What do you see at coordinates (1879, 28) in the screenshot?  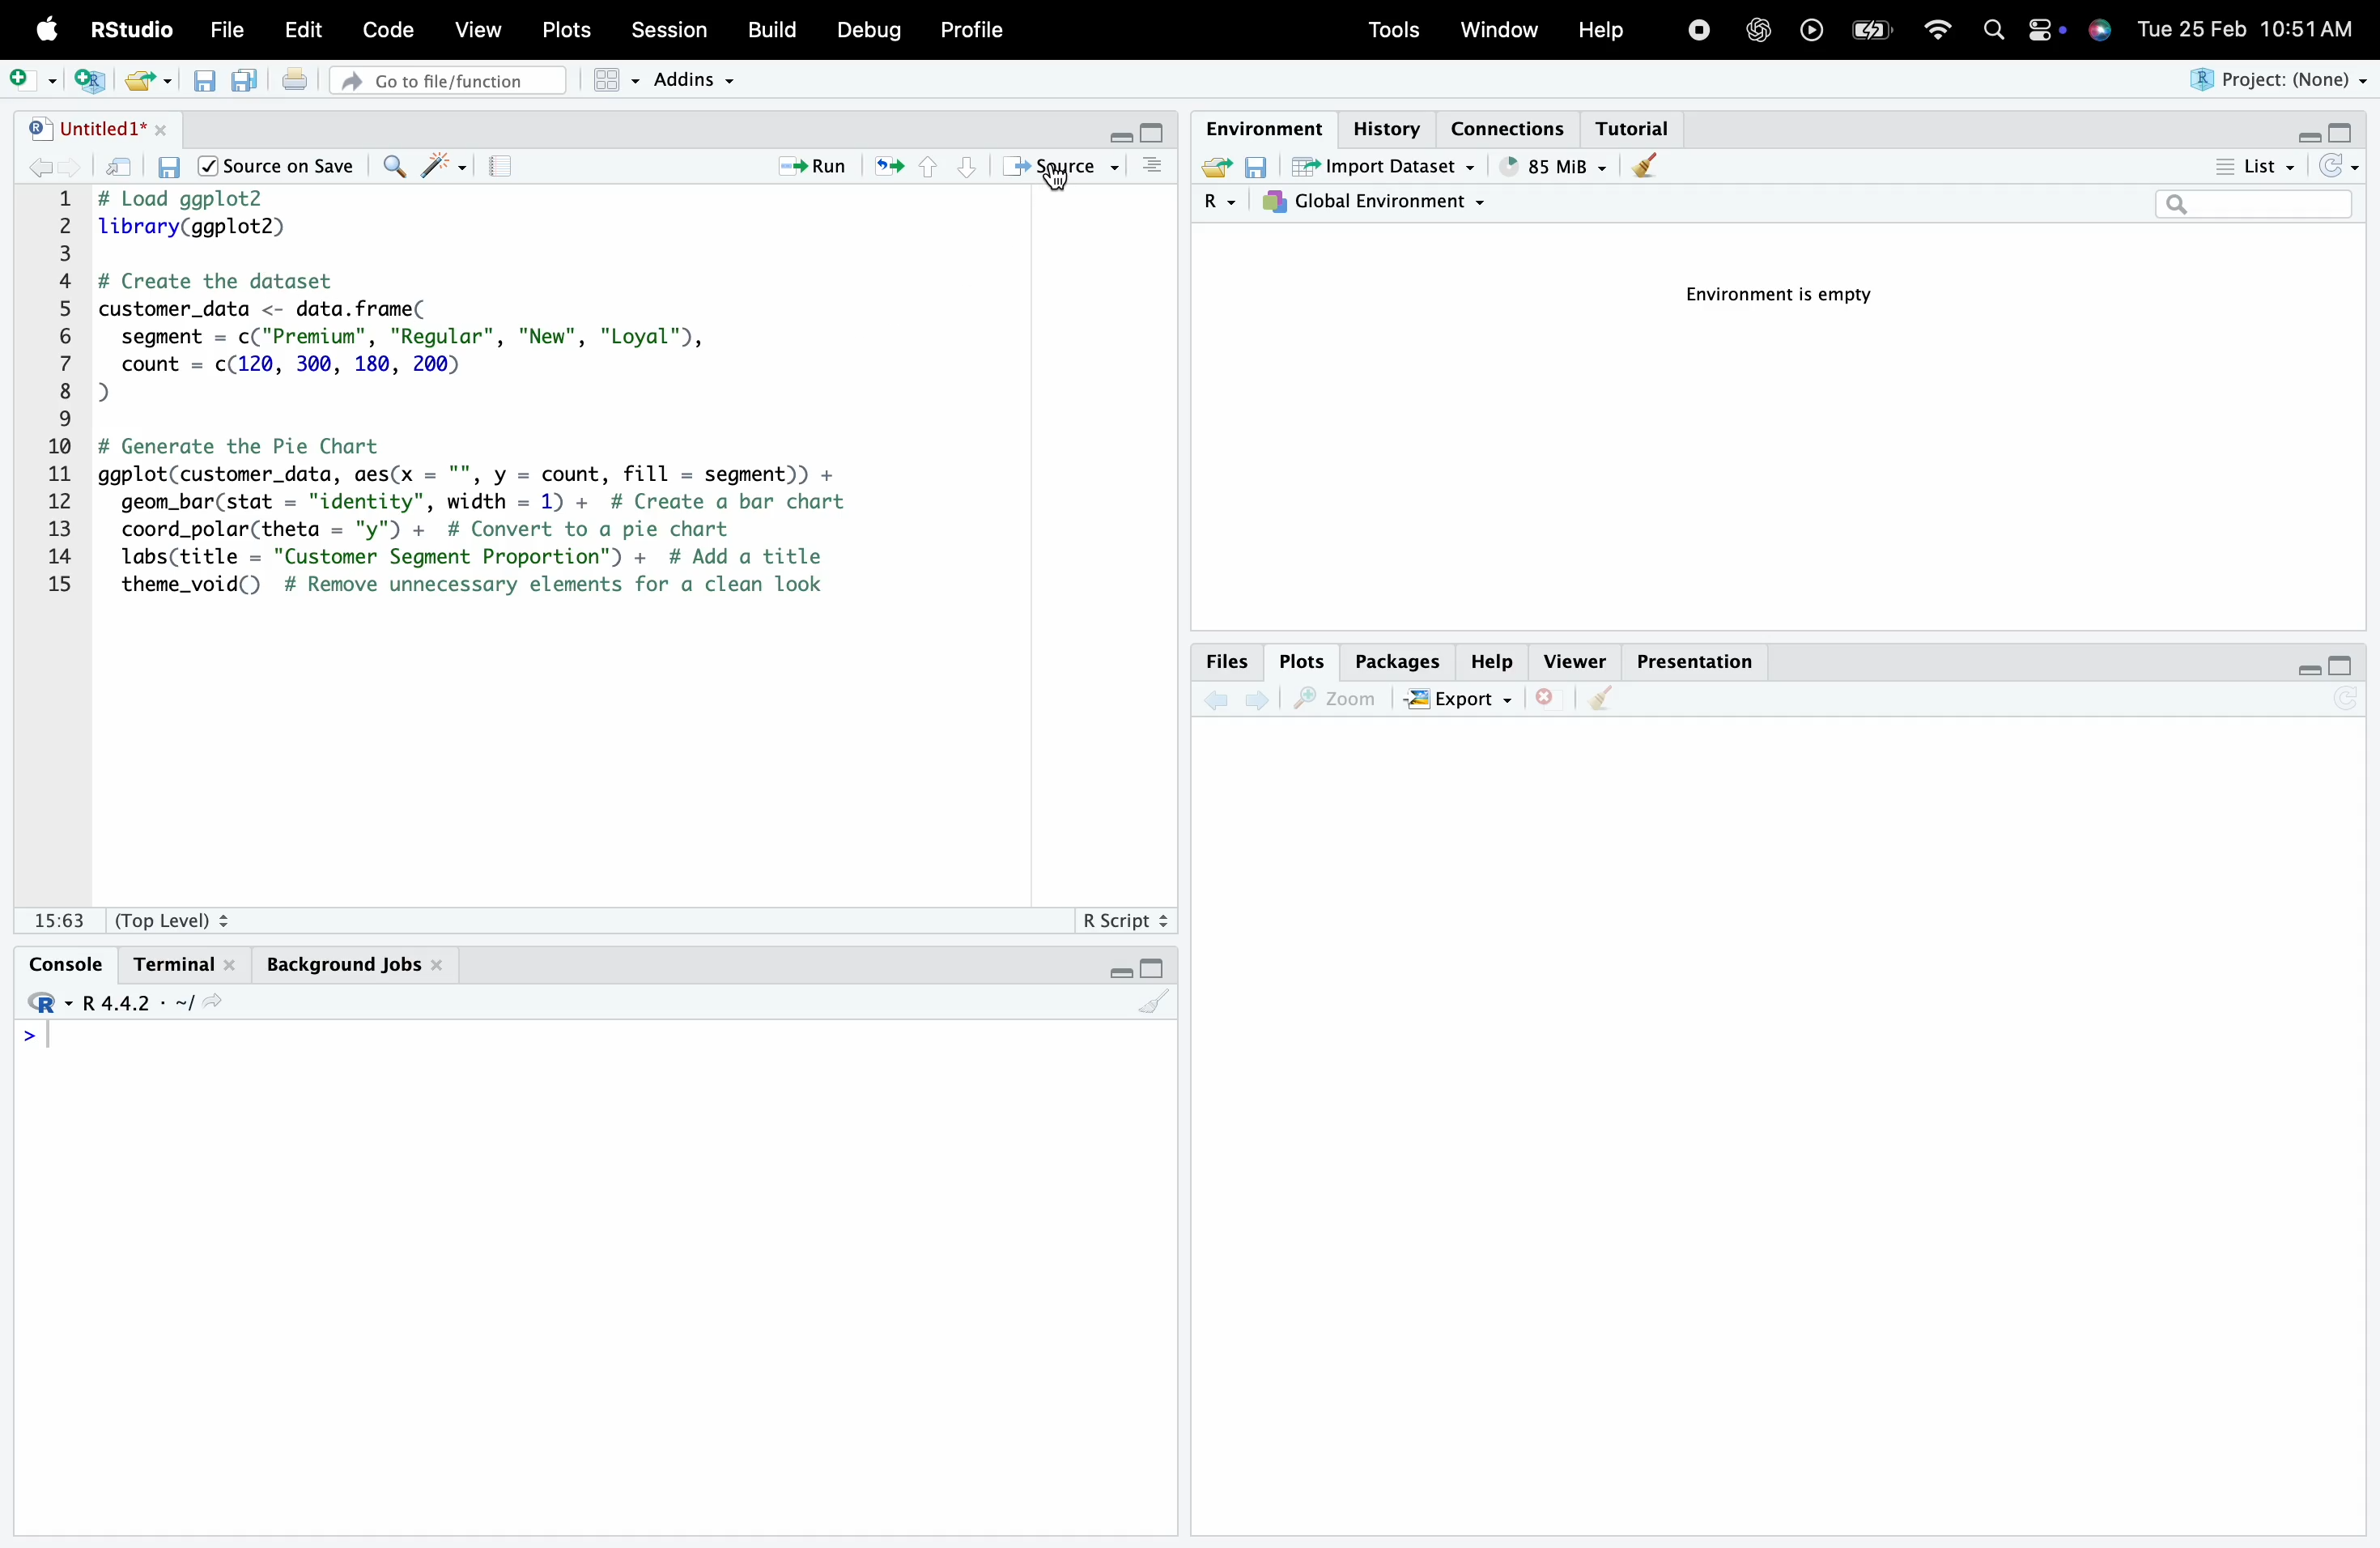 I see `battery` at bounding box center [1879, 28].